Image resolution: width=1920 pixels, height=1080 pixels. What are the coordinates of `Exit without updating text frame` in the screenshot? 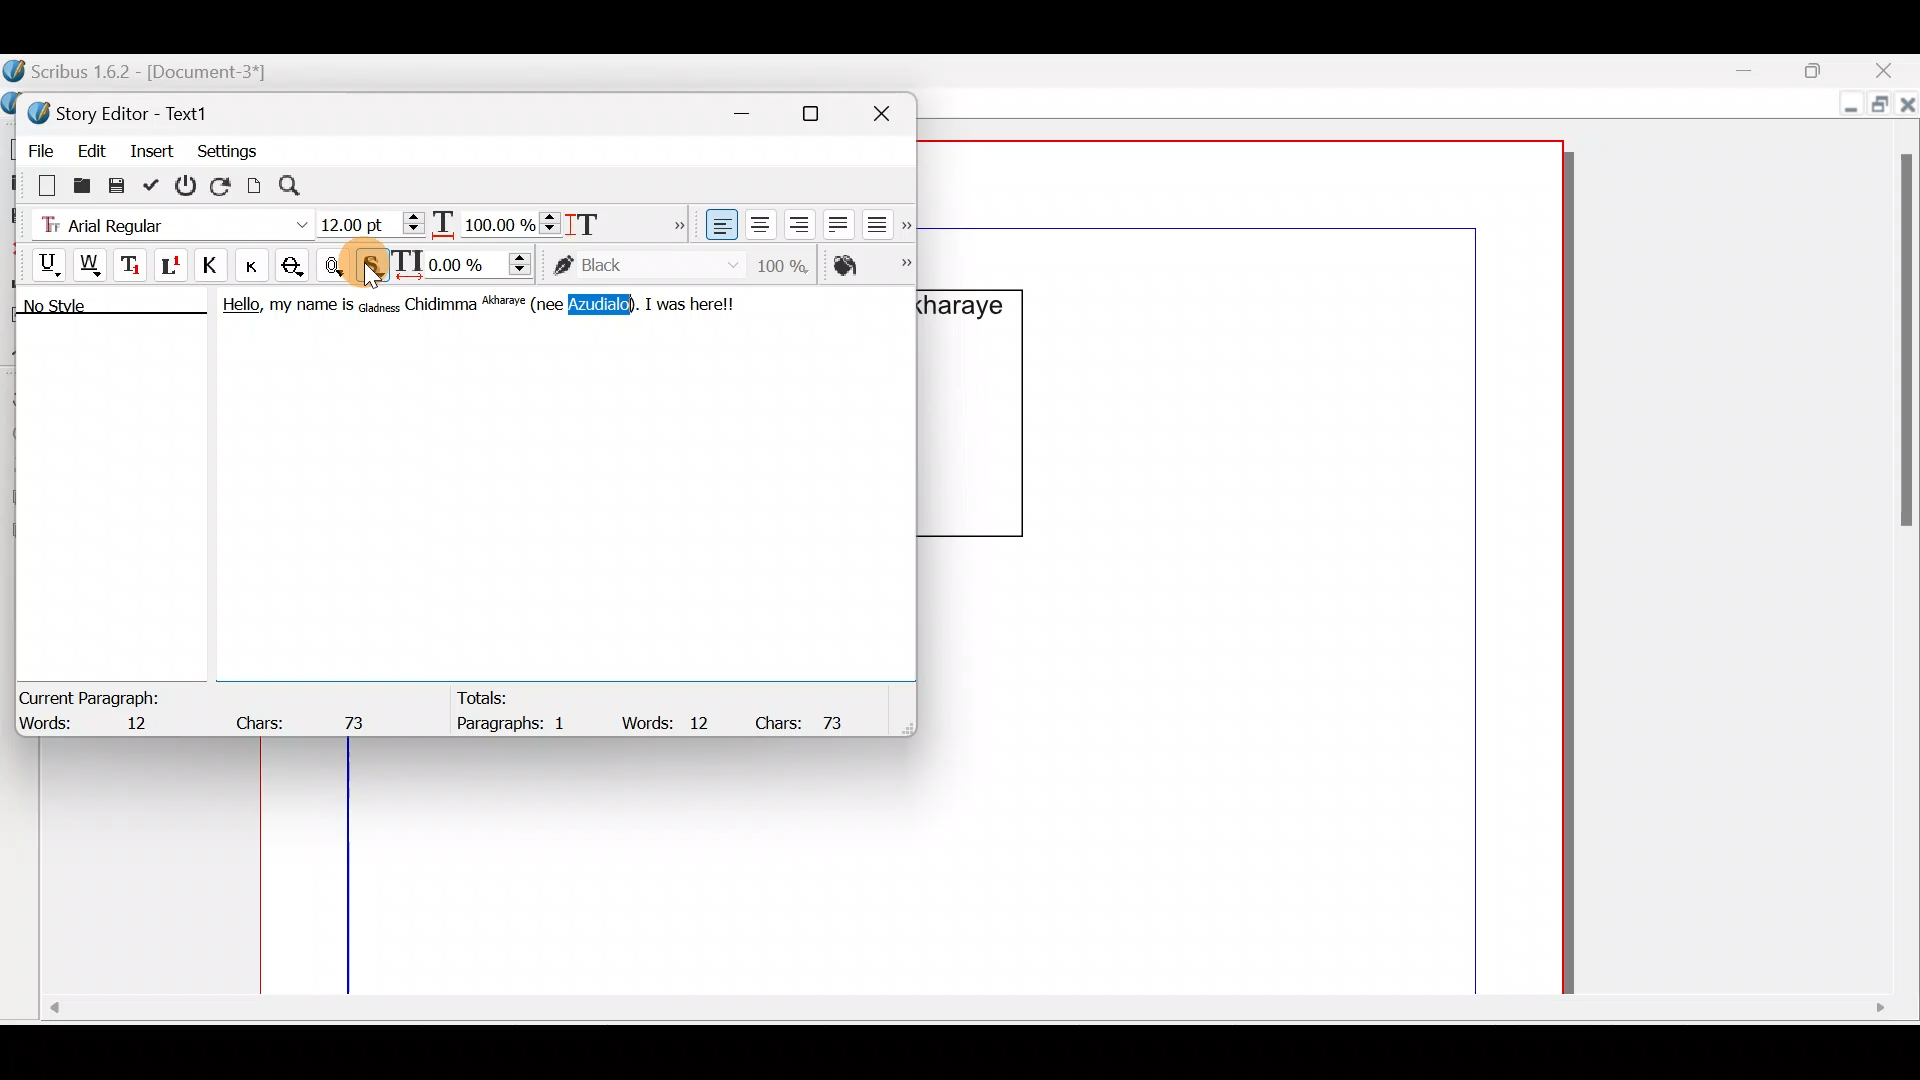 It's located at (189, 185).